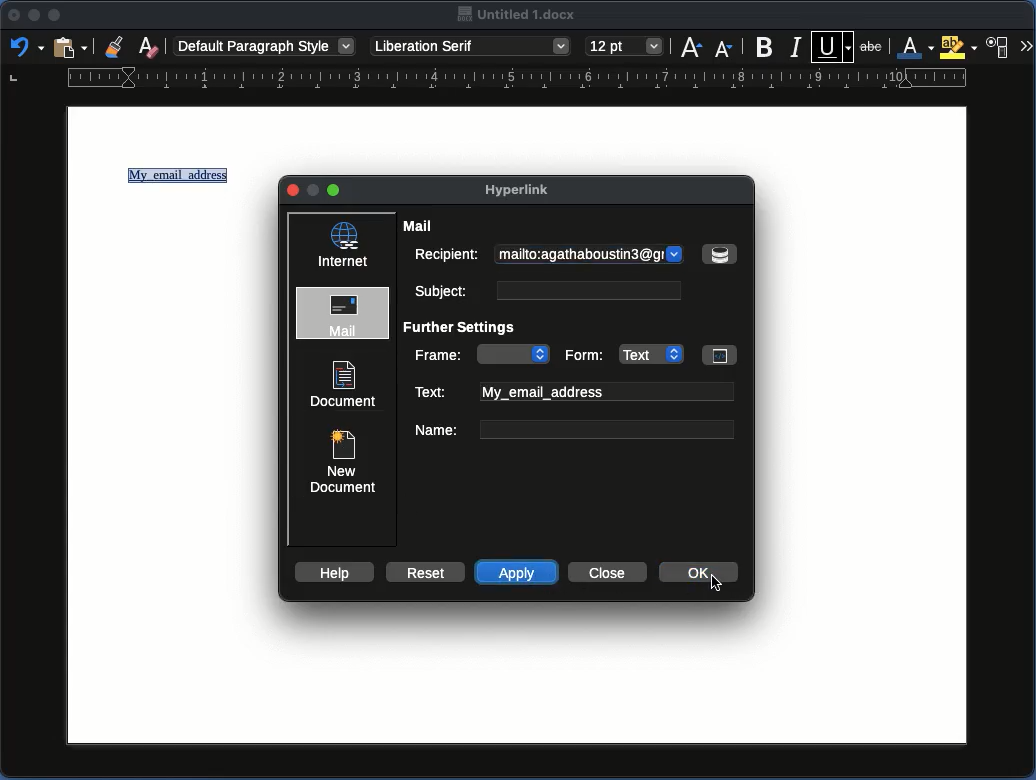  What do you see at coordinates (341, 459) in the screenshot?
I see `New document` at bounding box center [341, 459].